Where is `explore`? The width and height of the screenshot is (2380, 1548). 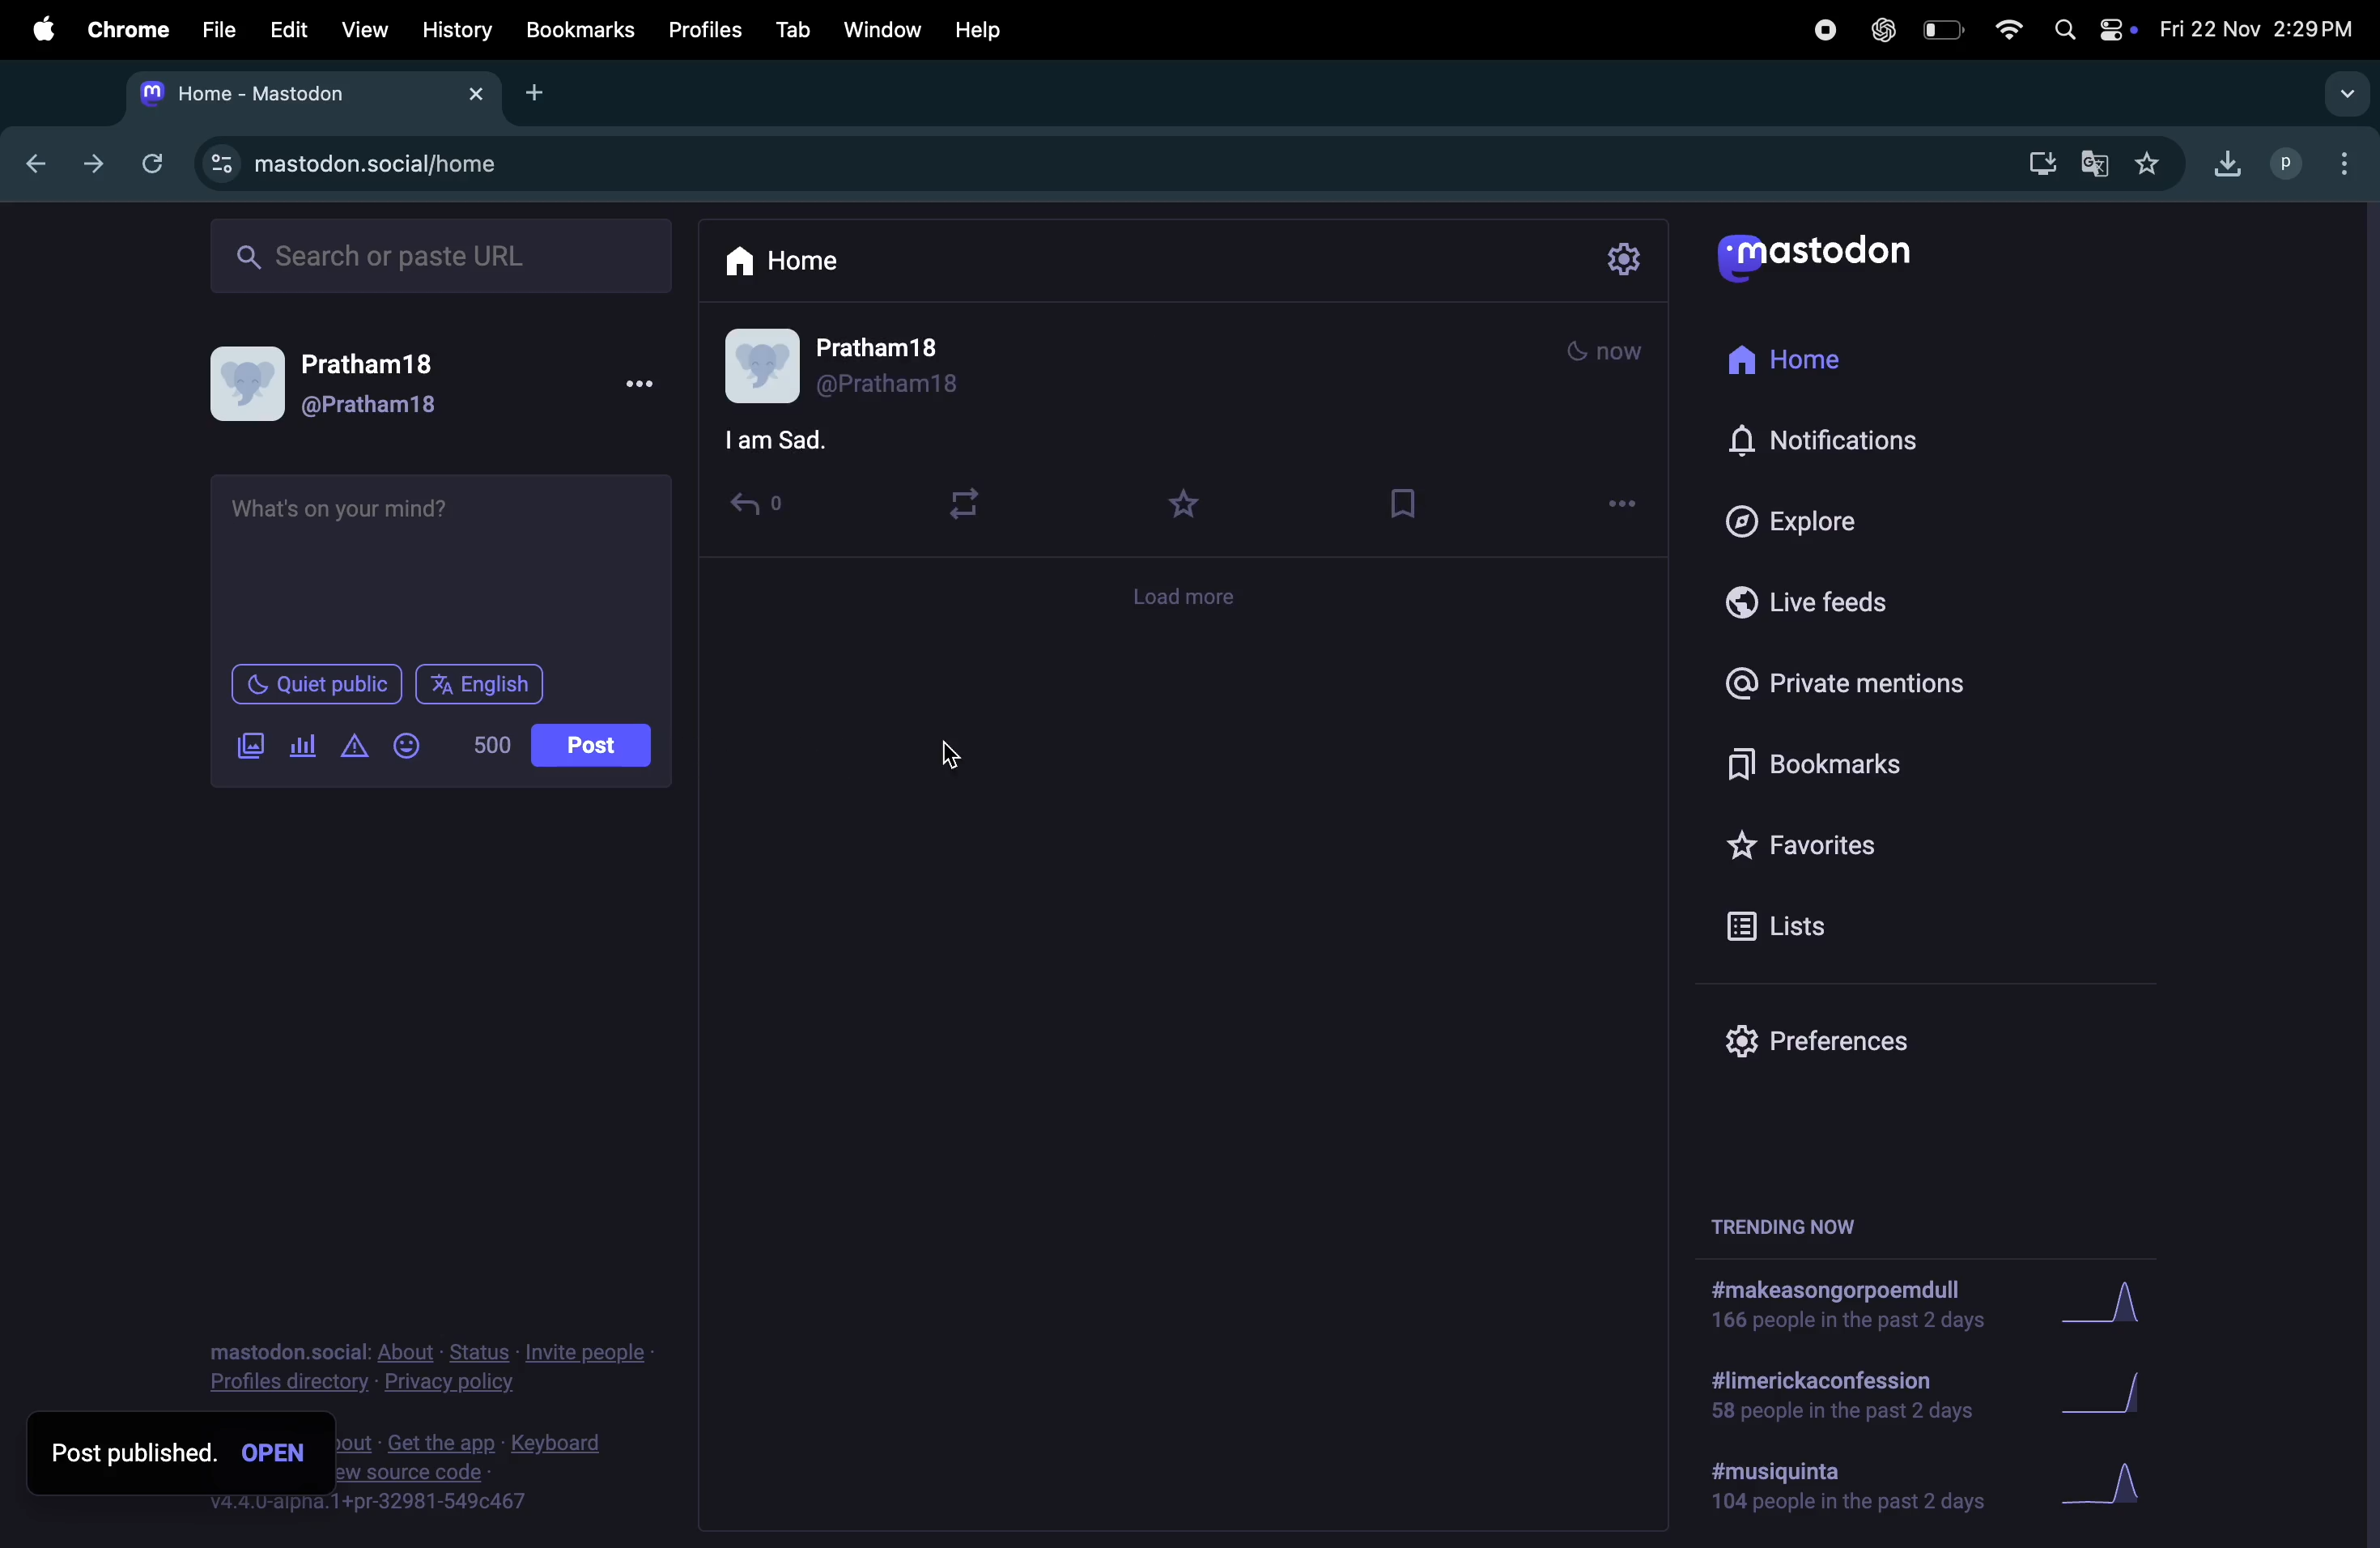 explore is located at coordinates (1873, 520).